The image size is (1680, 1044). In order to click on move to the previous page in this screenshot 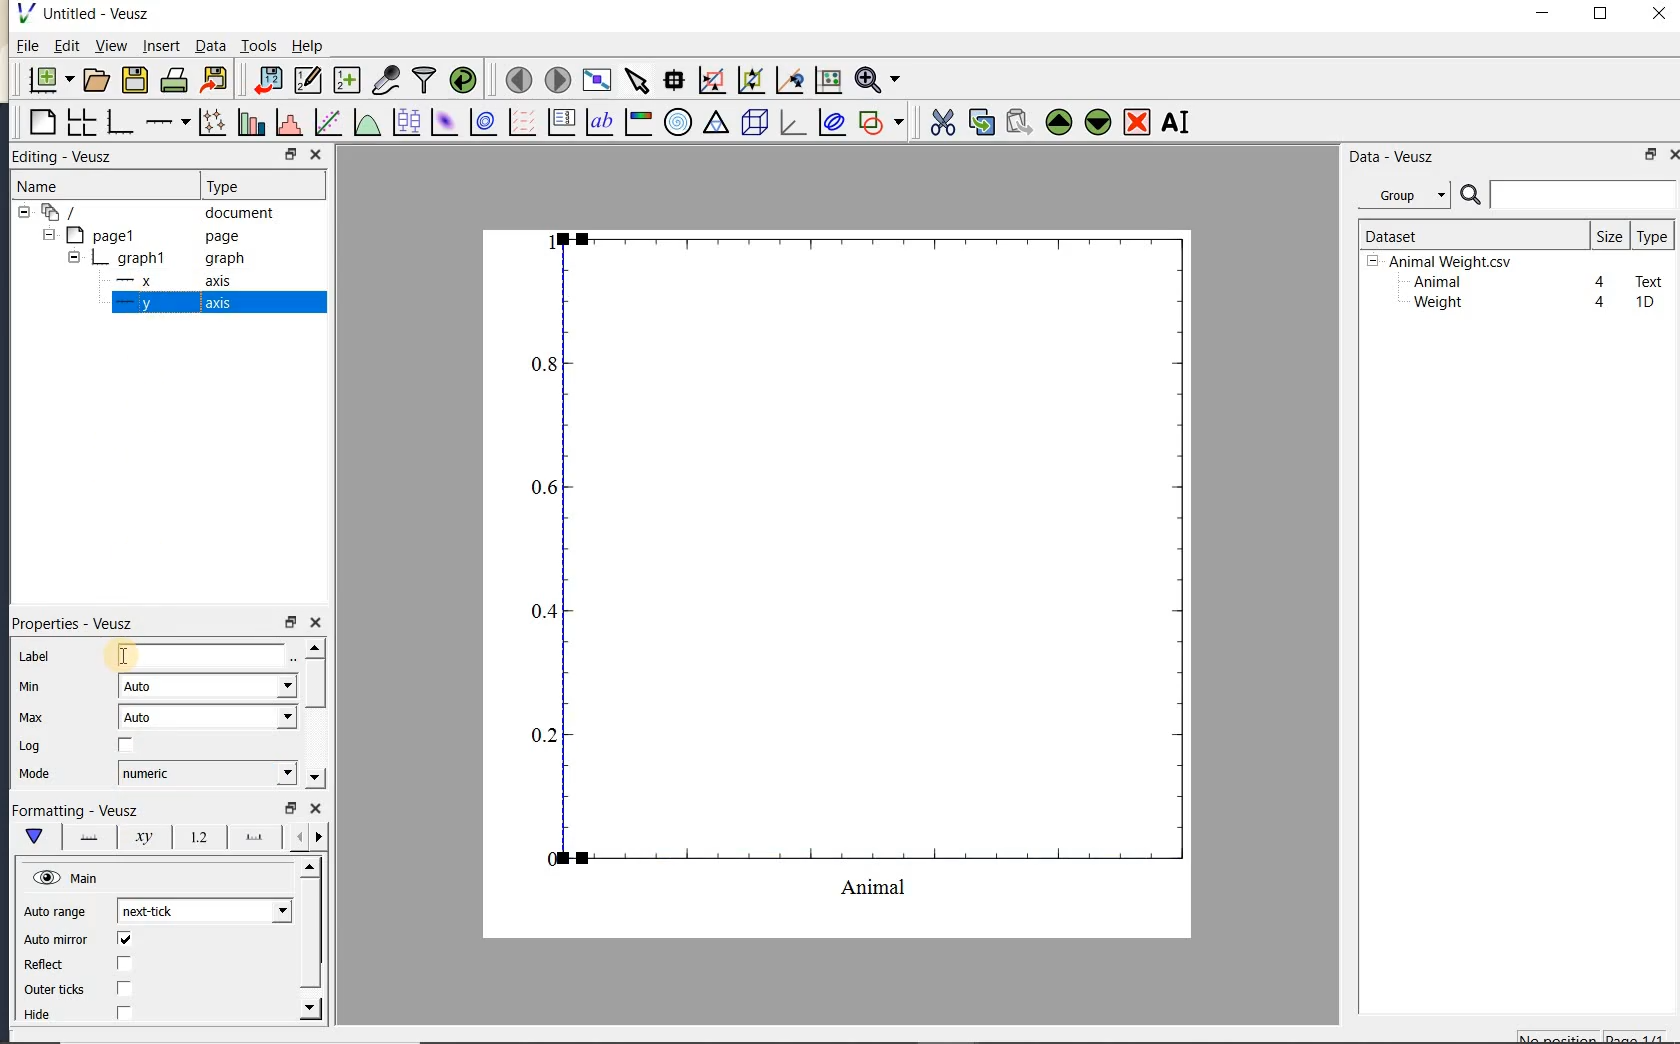, I will do `click(515, 78)`.